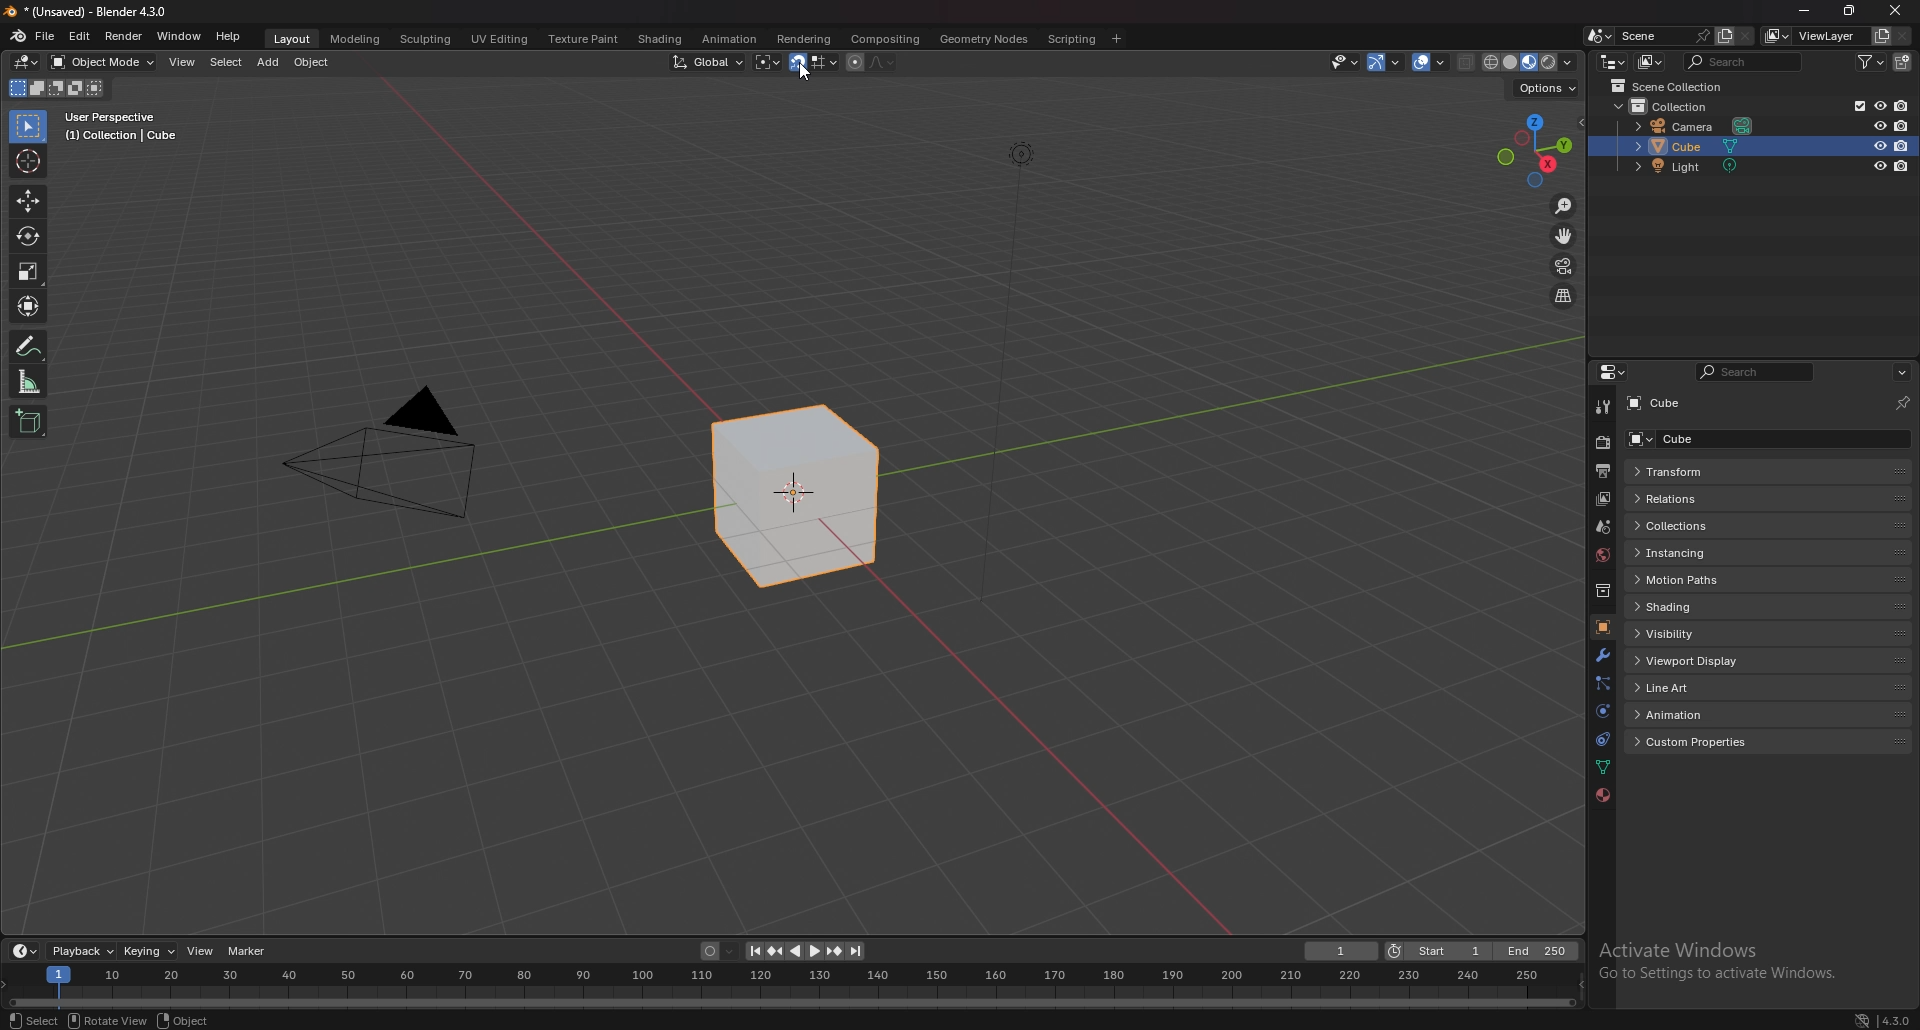 The image size is (1920, 1030). What do you see at coordinates (1563, 295) in the screenshot?
I see `perspective/orthographic` at bounding box center [1563, 295].